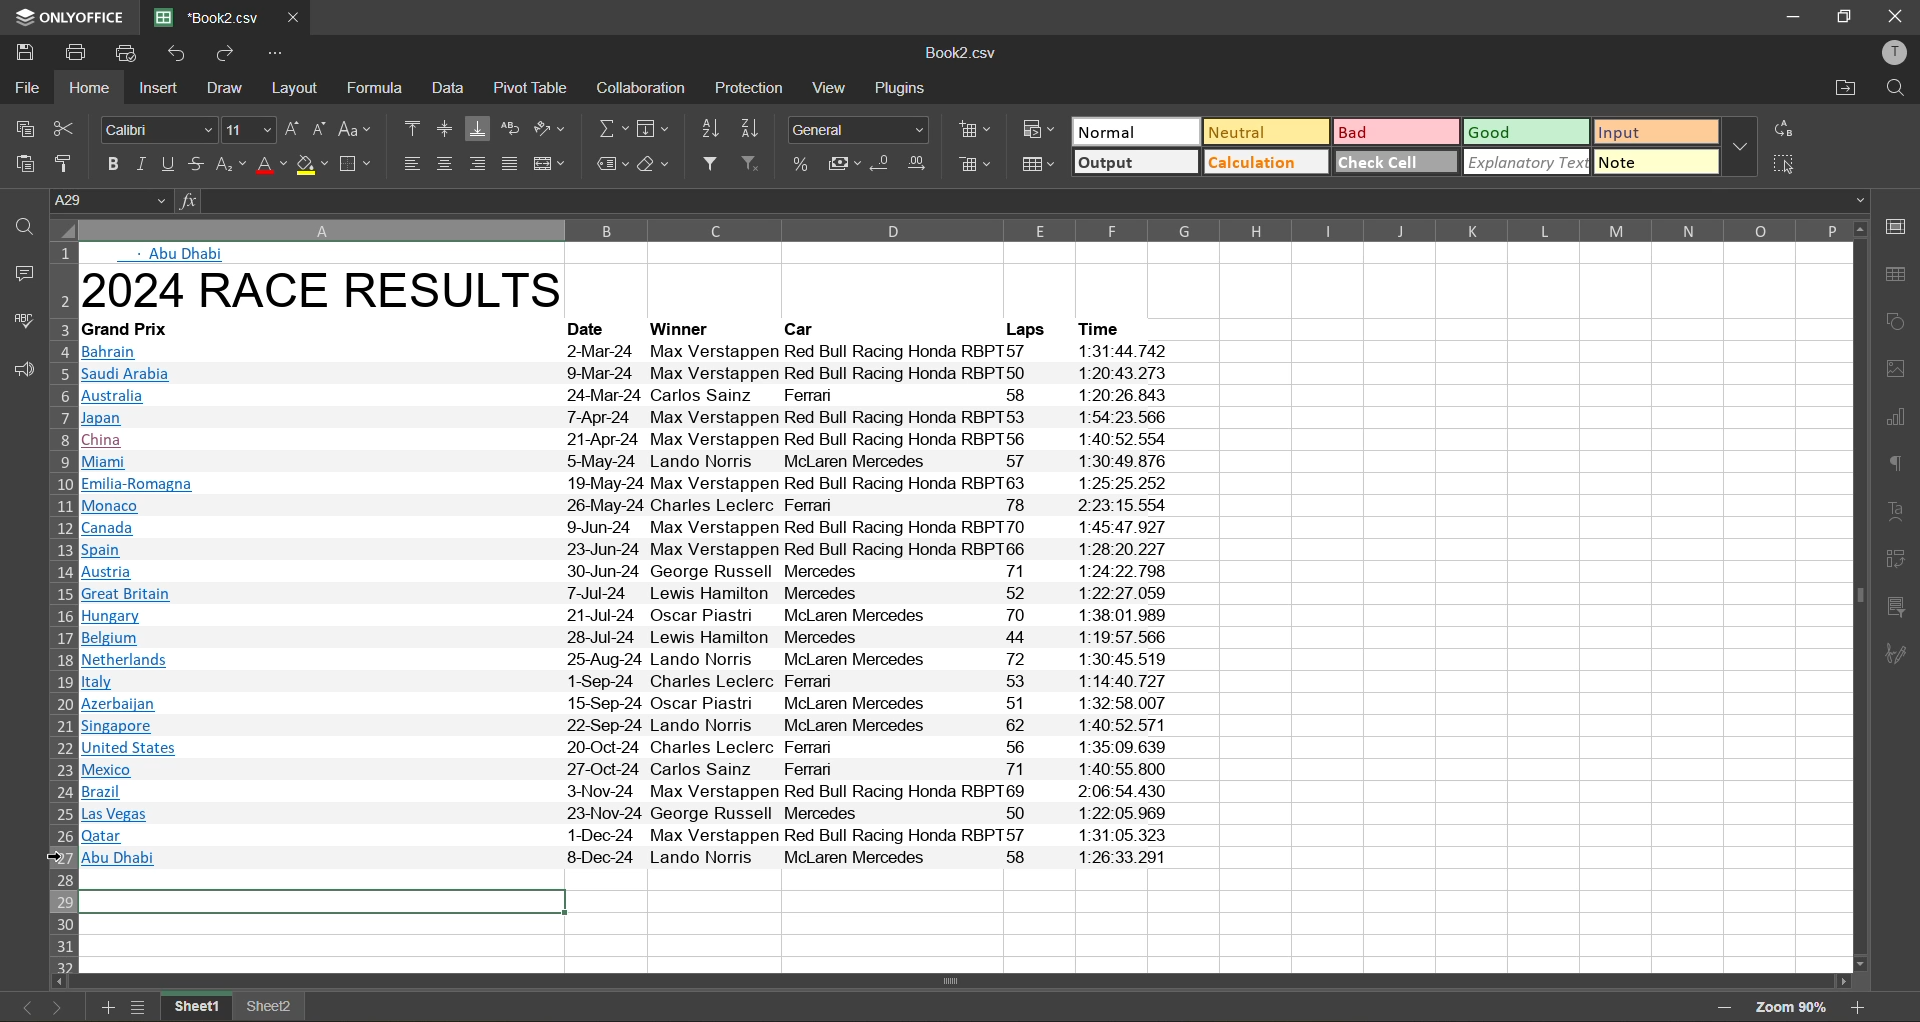 Image resolution: width=1920 pixels, height=1022 pixels. What do you see at coordinates (70, 162) in the screenshot?
I see `copy style` at bounding box center [70, 162].